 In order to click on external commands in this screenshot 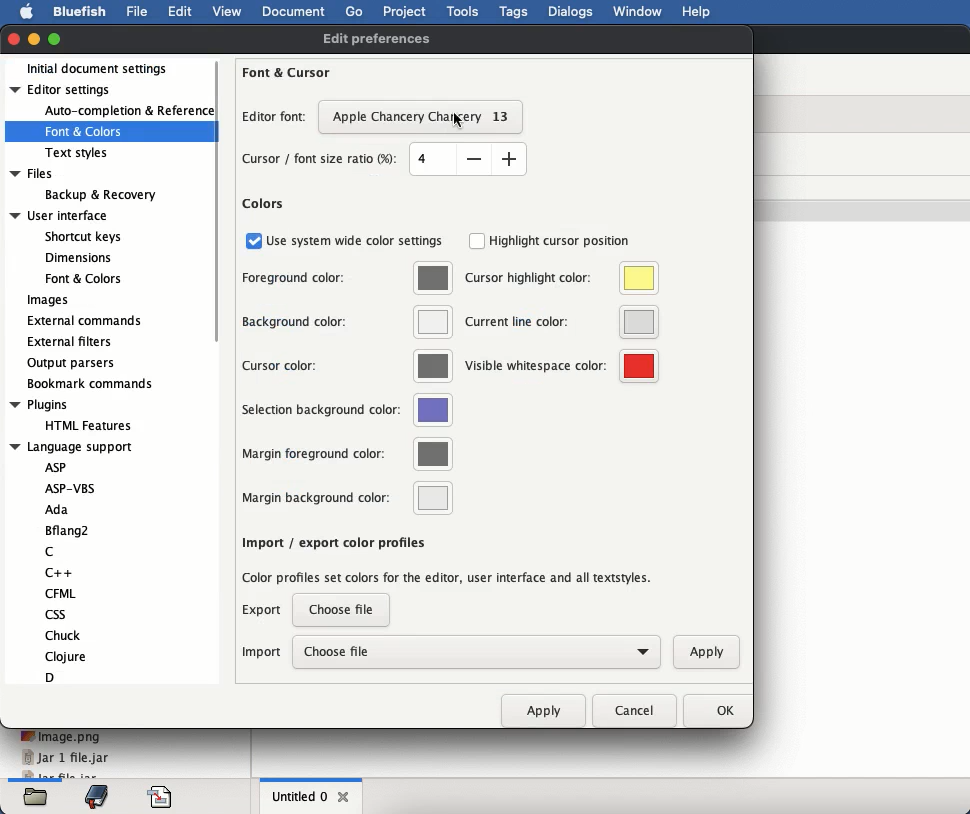, I will do `click(84, 321)`.